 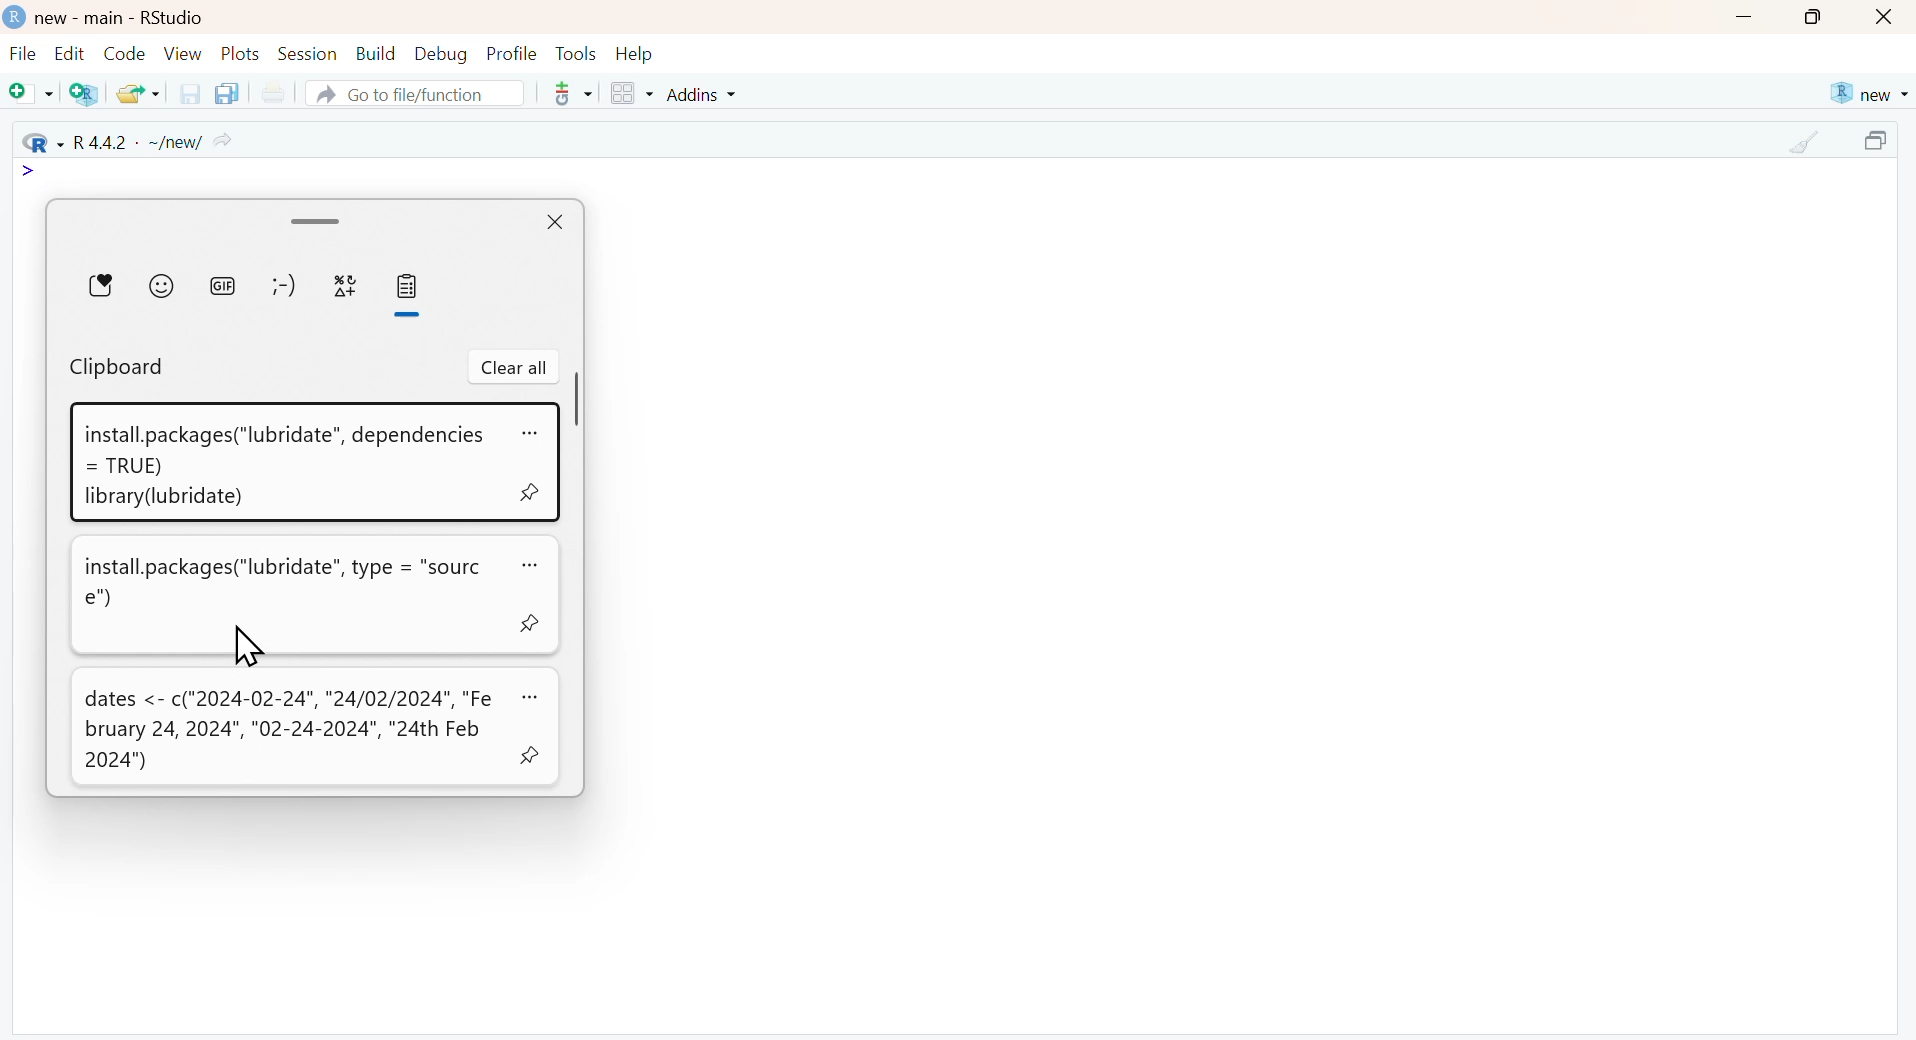 What do you see at coordinates (272, 94) in the screenshot?
I see `print` at bounding box center [272, 94].